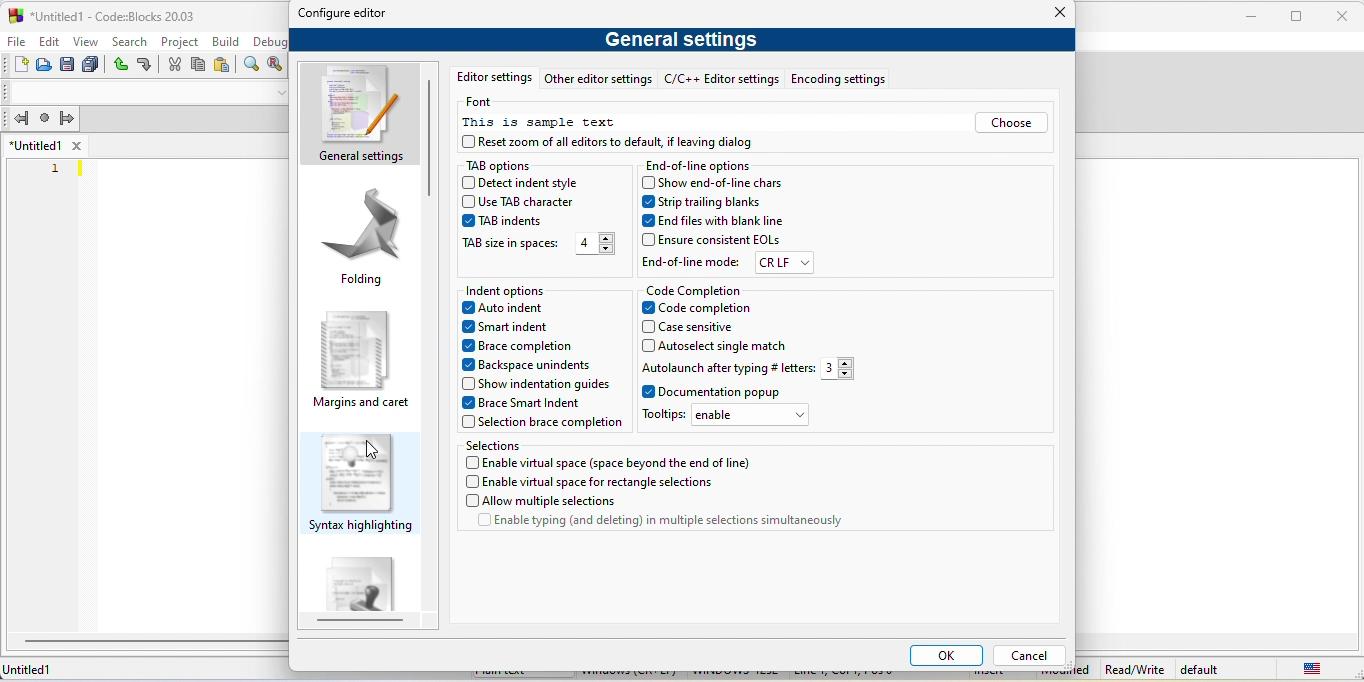 This screenshot has width=1364, height=682. I want to click on code completion, so click(708, 309).